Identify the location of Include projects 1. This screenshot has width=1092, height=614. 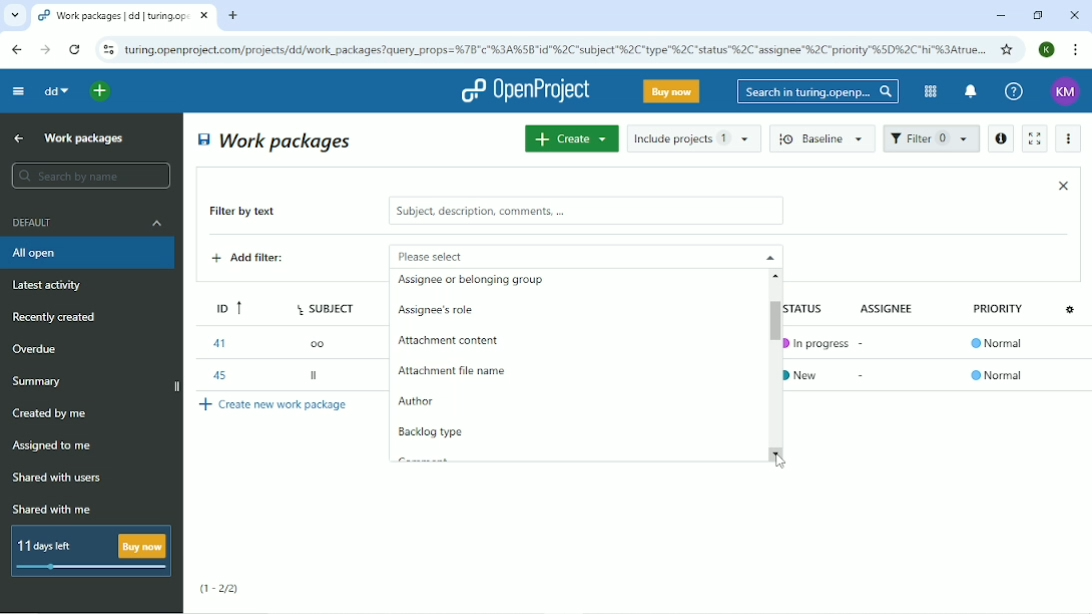
(694, 138).